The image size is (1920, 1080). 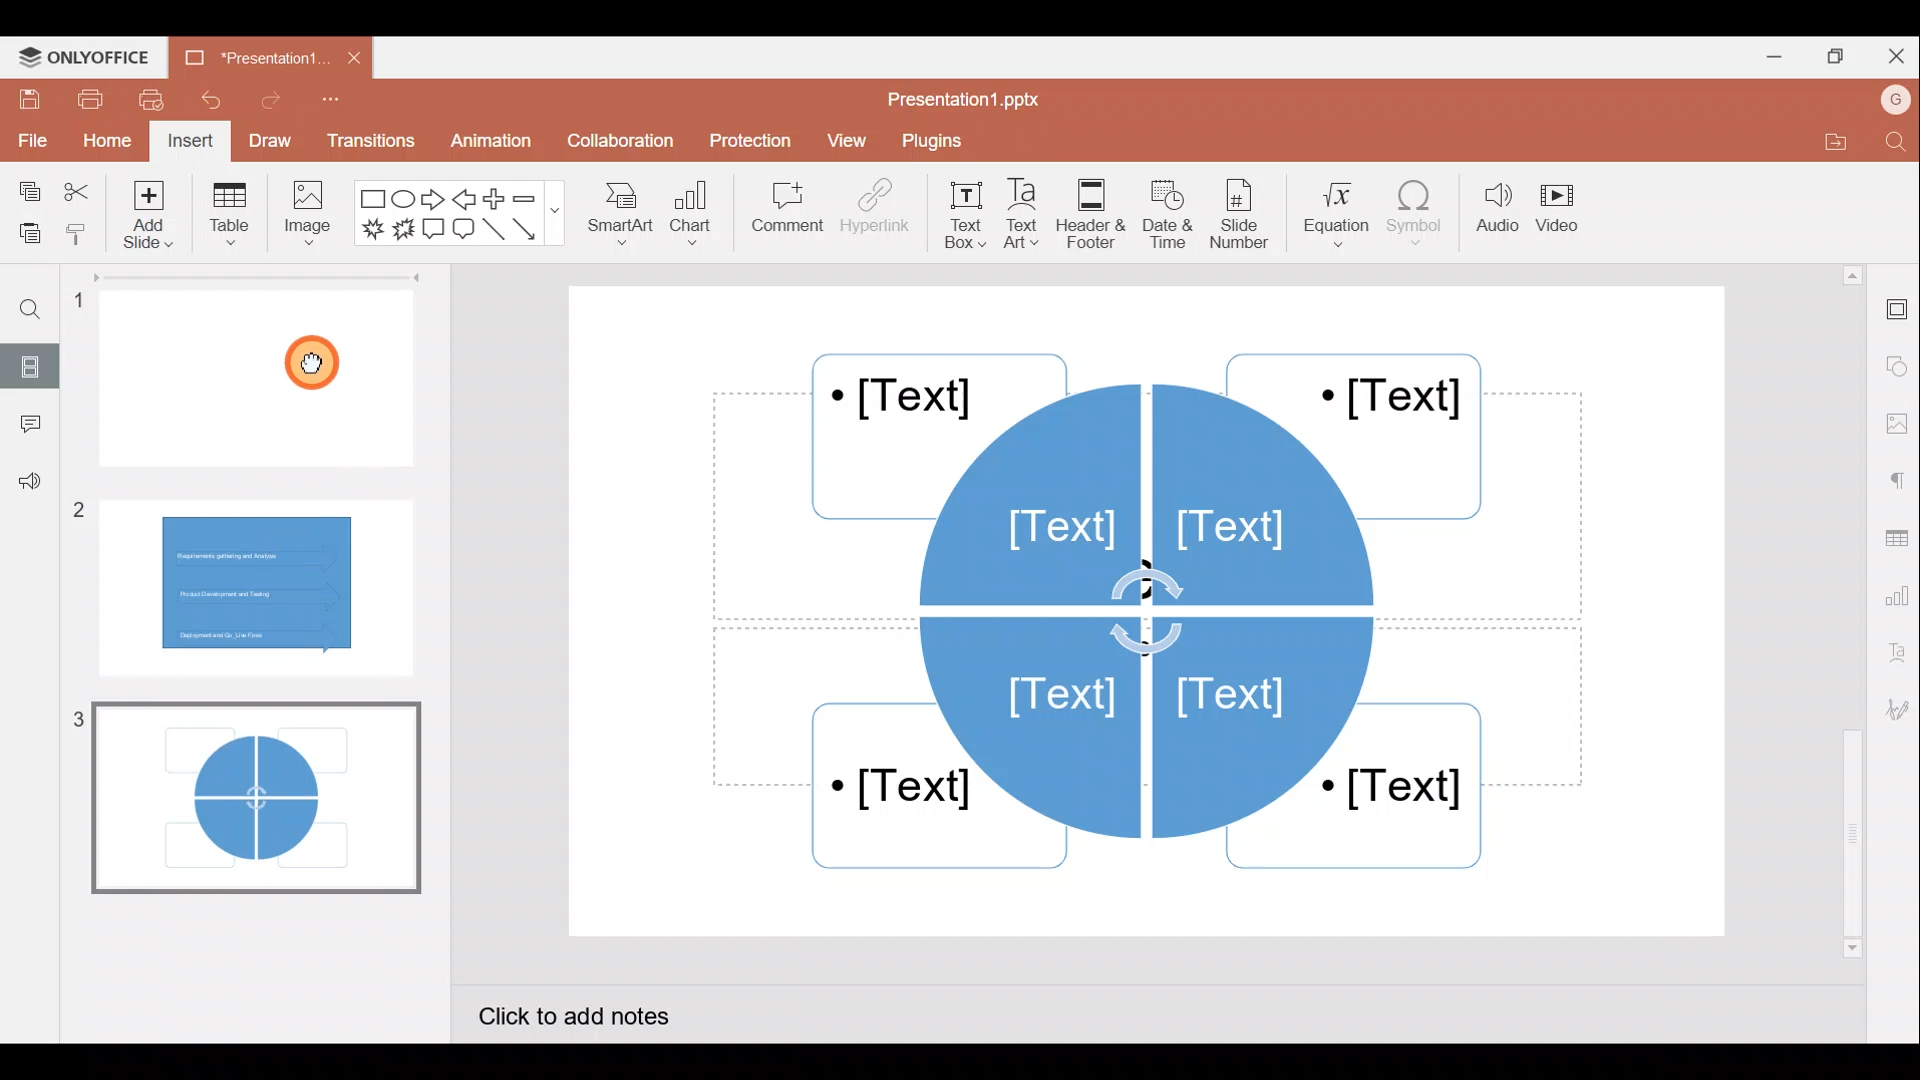 What do you see at coordinates (875, 214) in the screenshot?
I see `Hyperlink` at bounding box center [875, 214].